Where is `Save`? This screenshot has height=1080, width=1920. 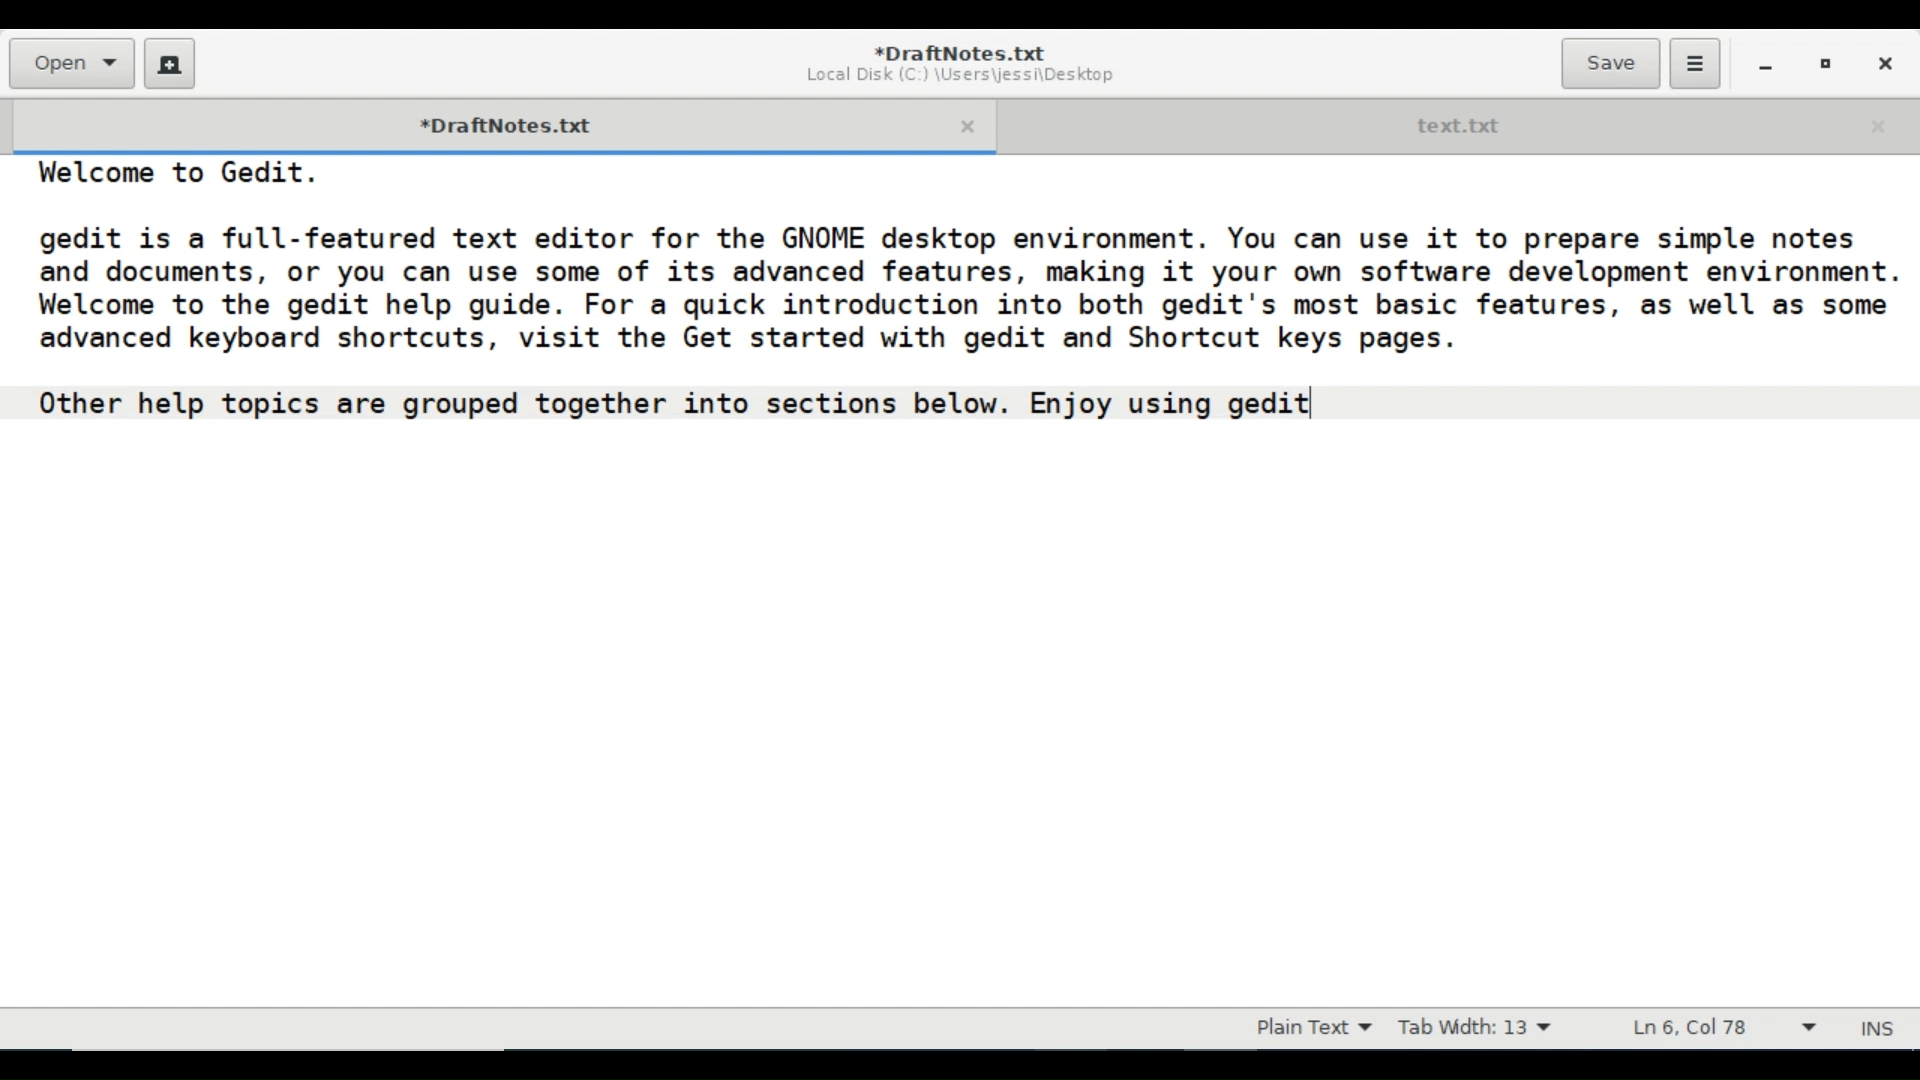
Save is located at coordinates (1610, 63).